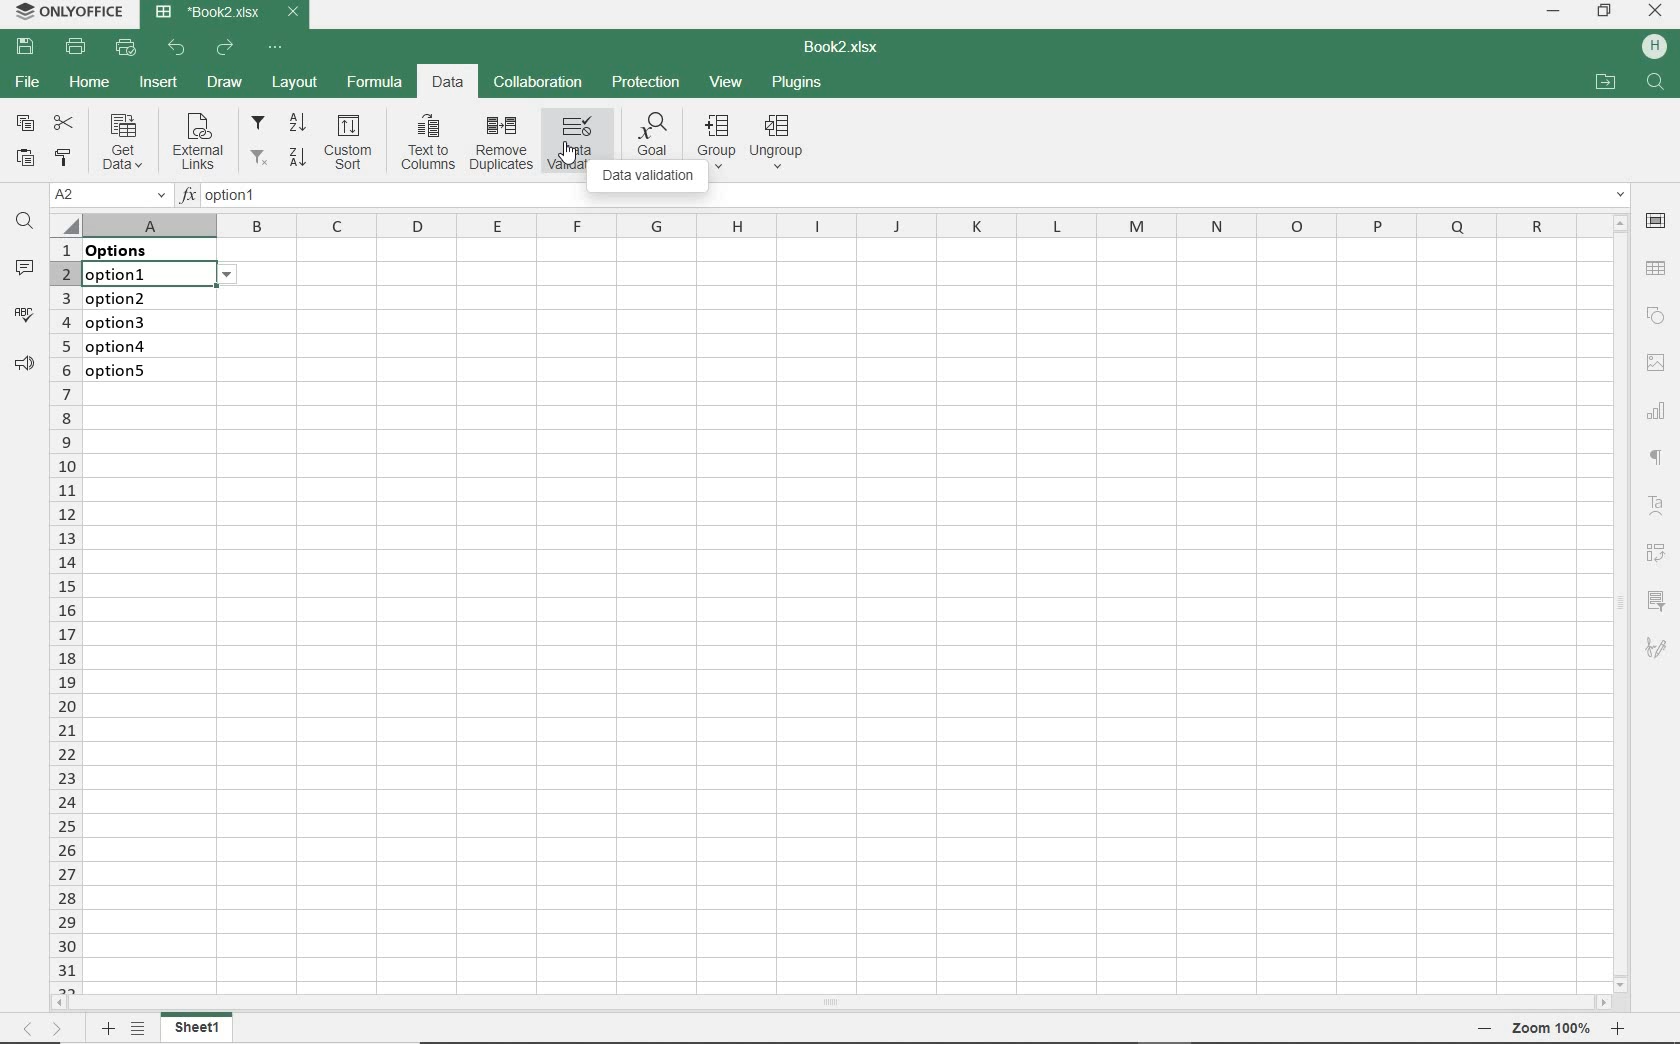 This screenshot has height=1044, width=1680. Describe the element at coordinates (25, 268) in the screenshot. I see `COMMENTS` at that location.